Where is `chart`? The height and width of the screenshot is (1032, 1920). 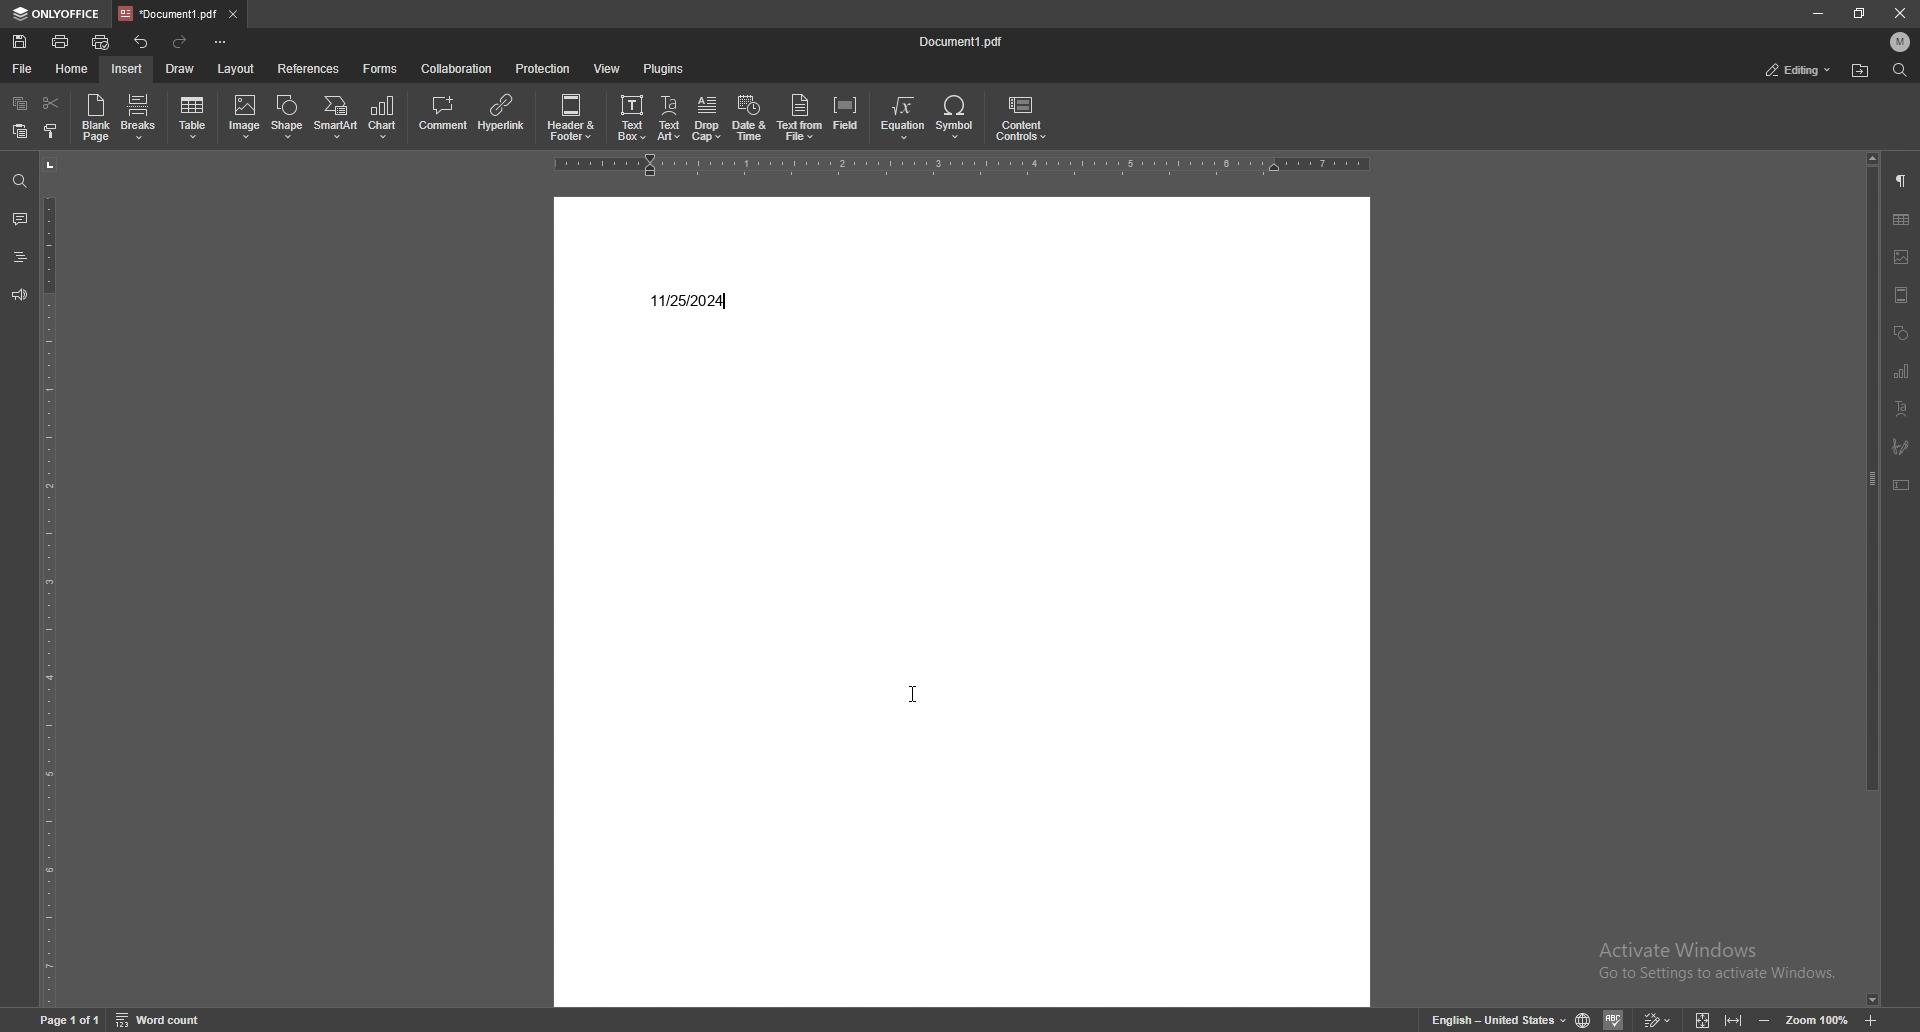
chart is located at coordinates (384, 118).